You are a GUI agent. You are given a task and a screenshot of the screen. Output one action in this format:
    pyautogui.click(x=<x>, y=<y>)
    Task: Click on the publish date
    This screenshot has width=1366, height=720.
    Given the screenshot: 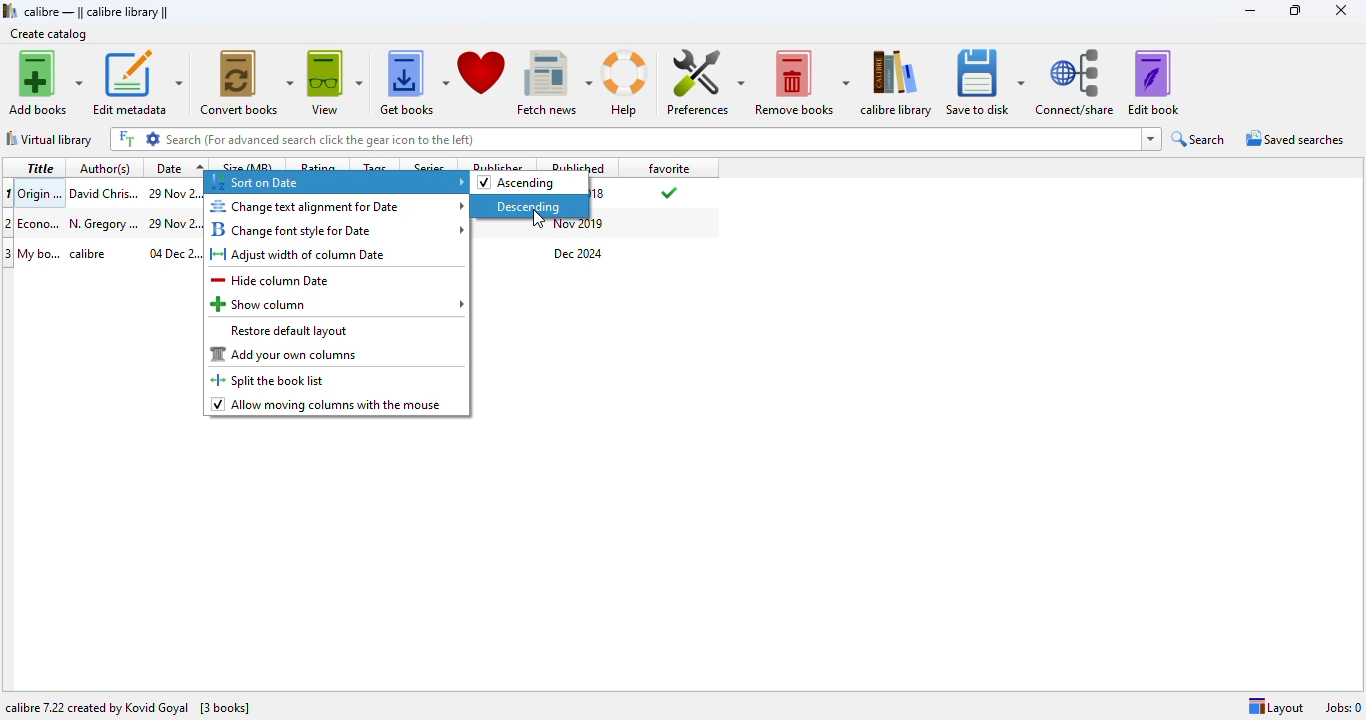 What is the action you would take?
    pyautogui.click(x=601, y=194)
    